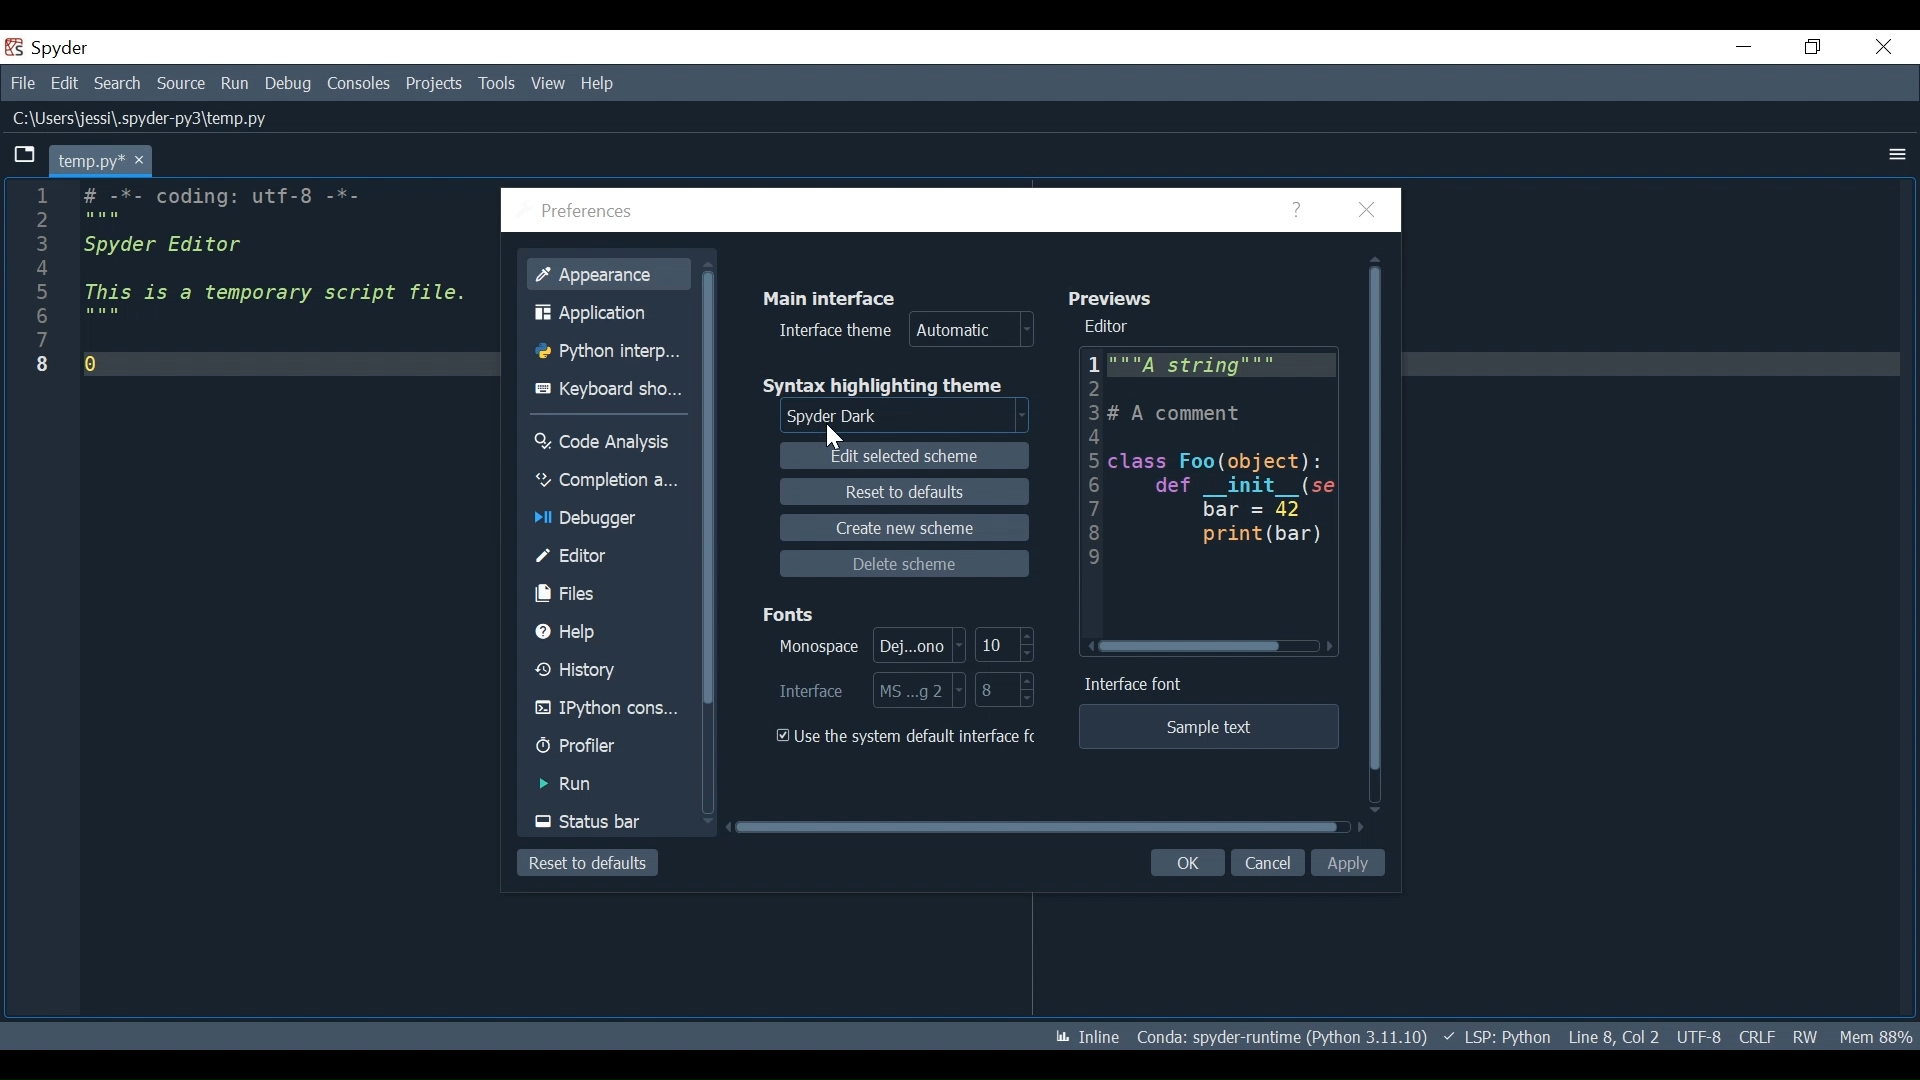 This screenshot has height=1080, width=1920. Describe the element at coordinates (1809, 1035) in the screenshot. I see `File Permissions` at that location.